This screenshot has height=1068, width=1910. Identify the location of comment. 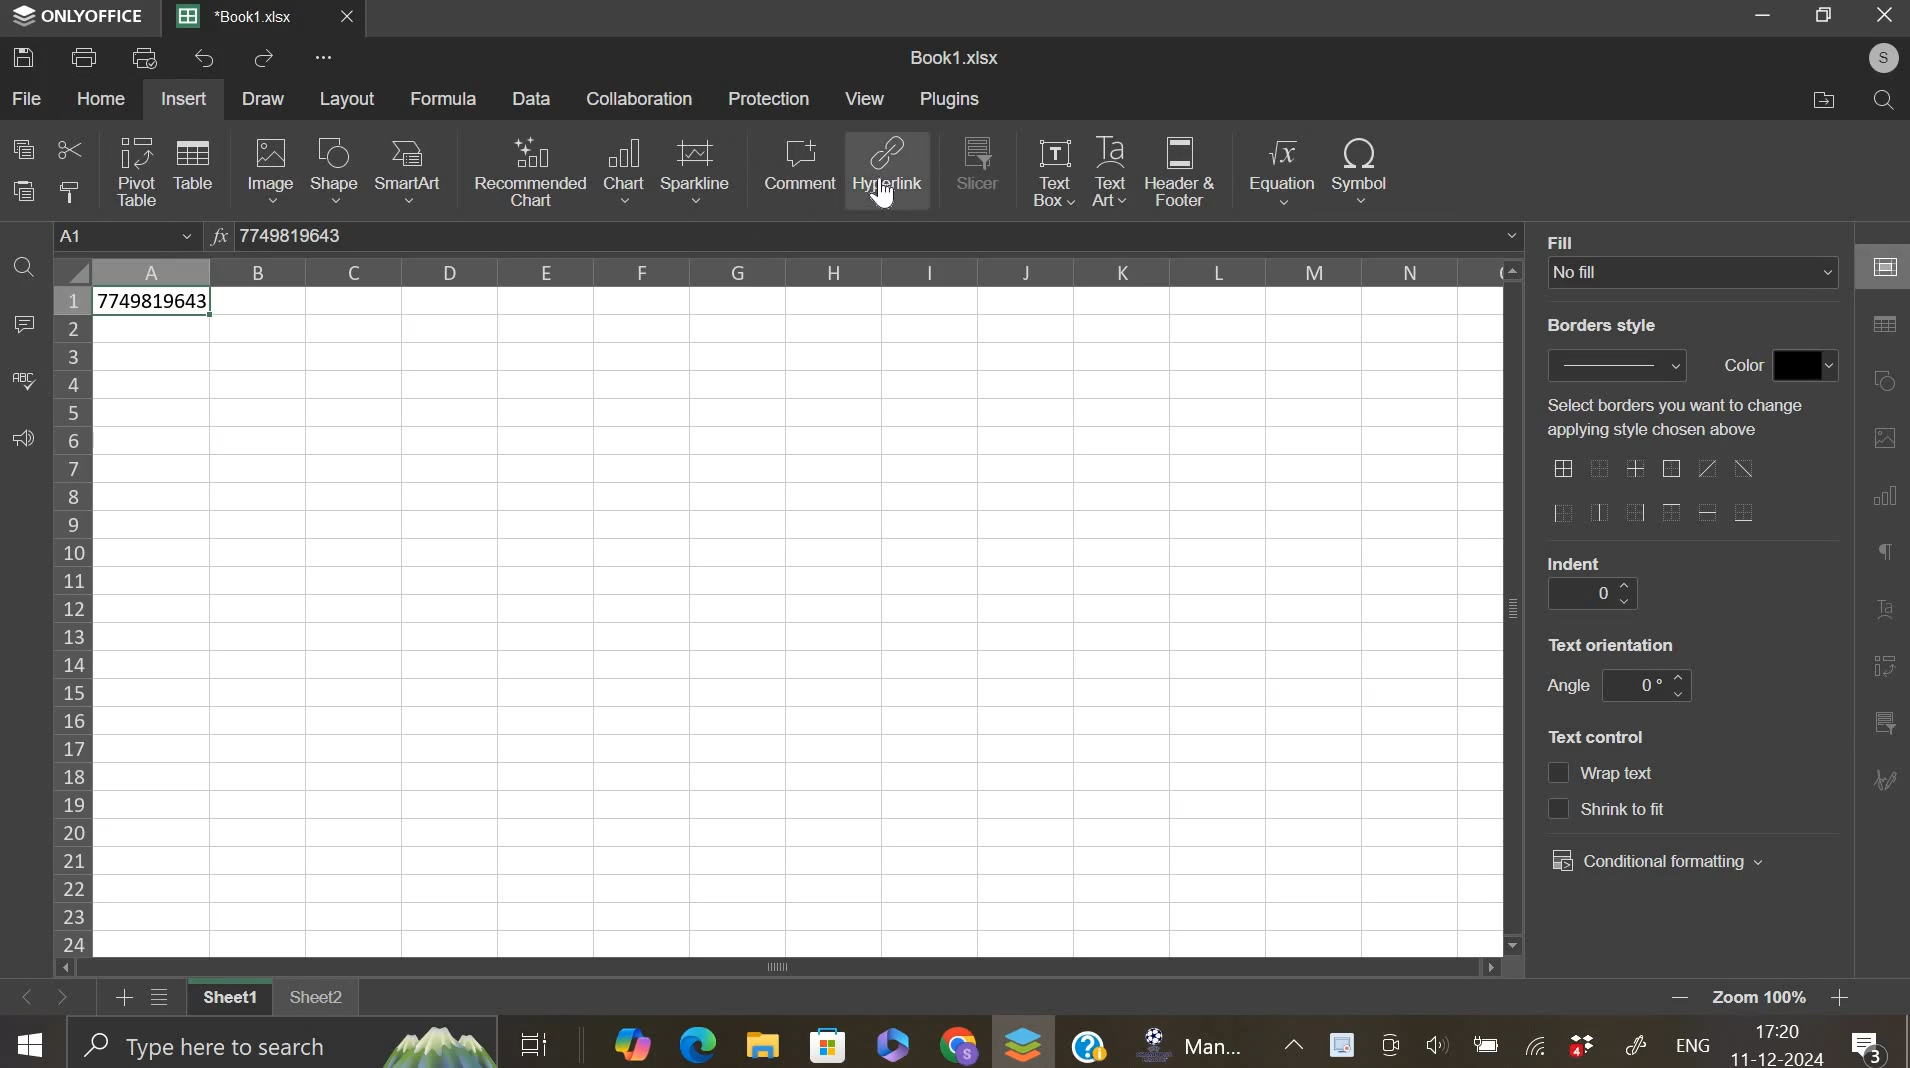
(23, 325).